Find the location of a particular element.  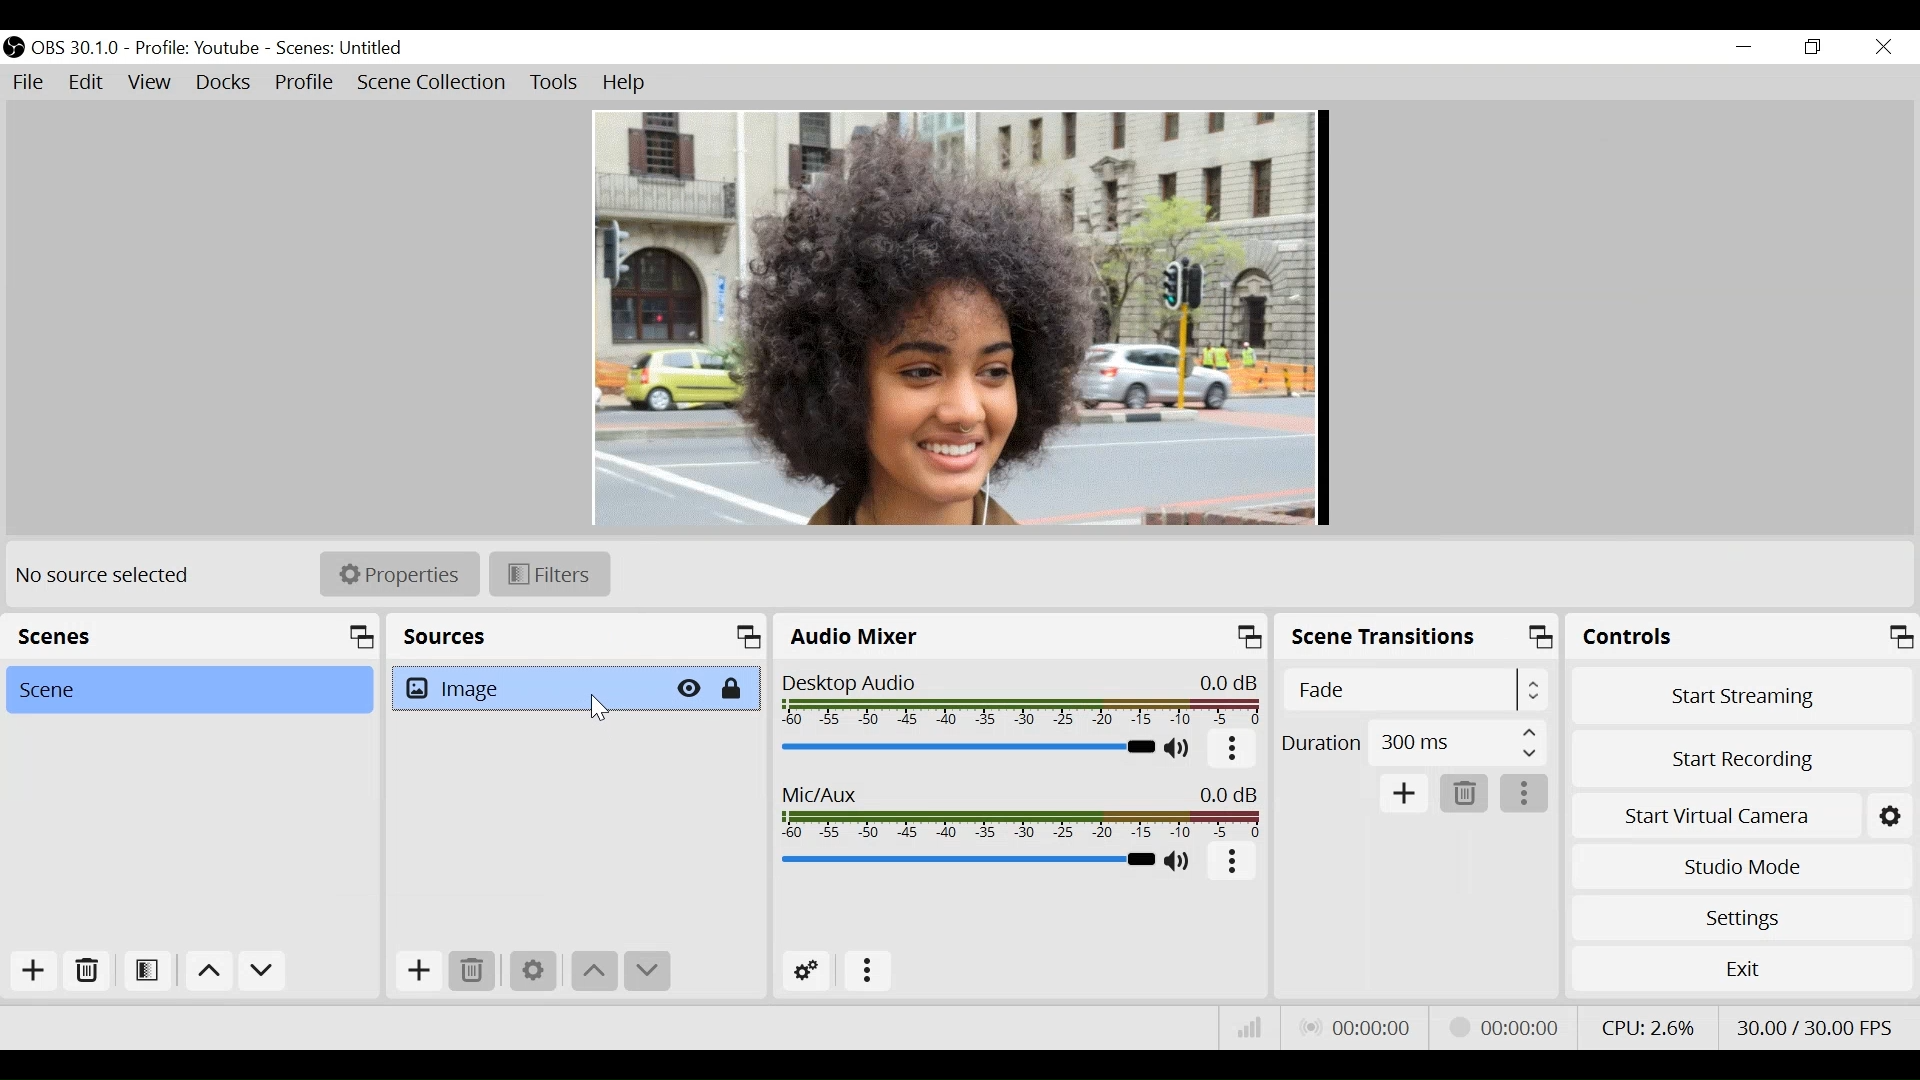

Settings is located at coordinates (533, 970).